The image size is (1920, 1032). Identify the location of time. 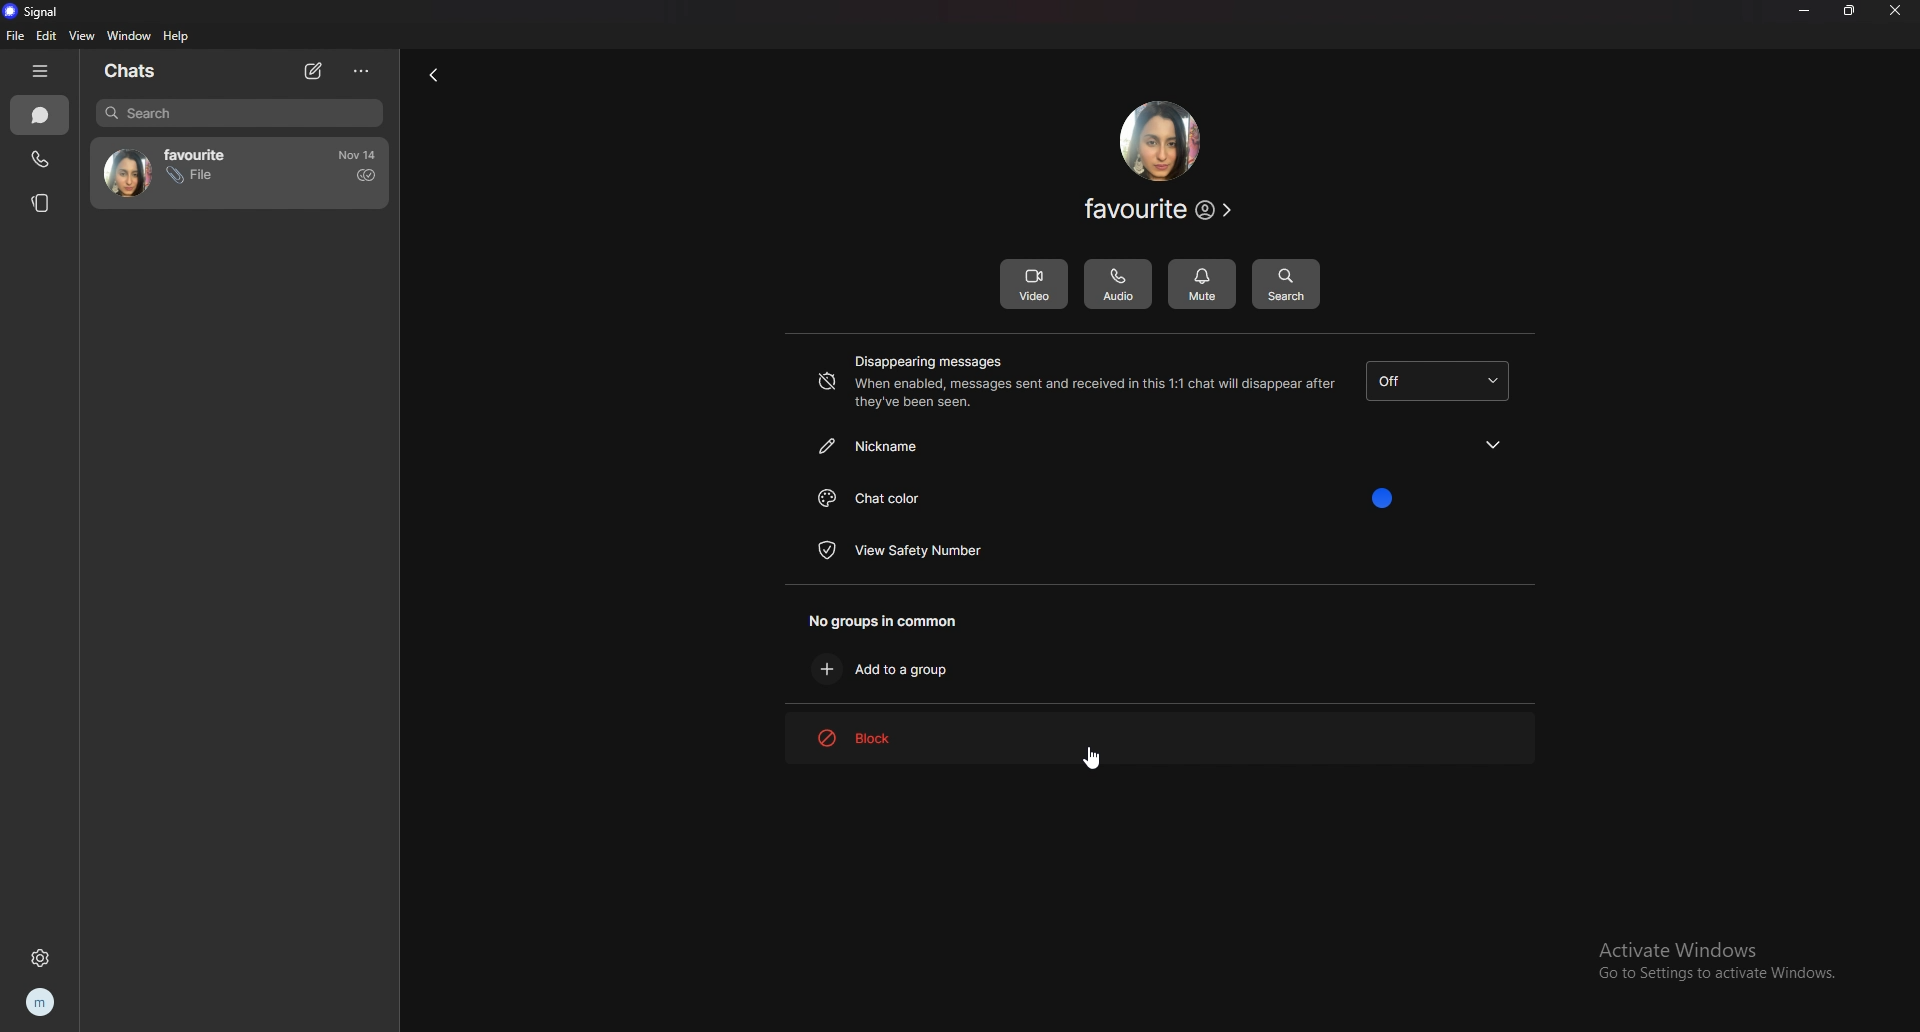
(357, 155).